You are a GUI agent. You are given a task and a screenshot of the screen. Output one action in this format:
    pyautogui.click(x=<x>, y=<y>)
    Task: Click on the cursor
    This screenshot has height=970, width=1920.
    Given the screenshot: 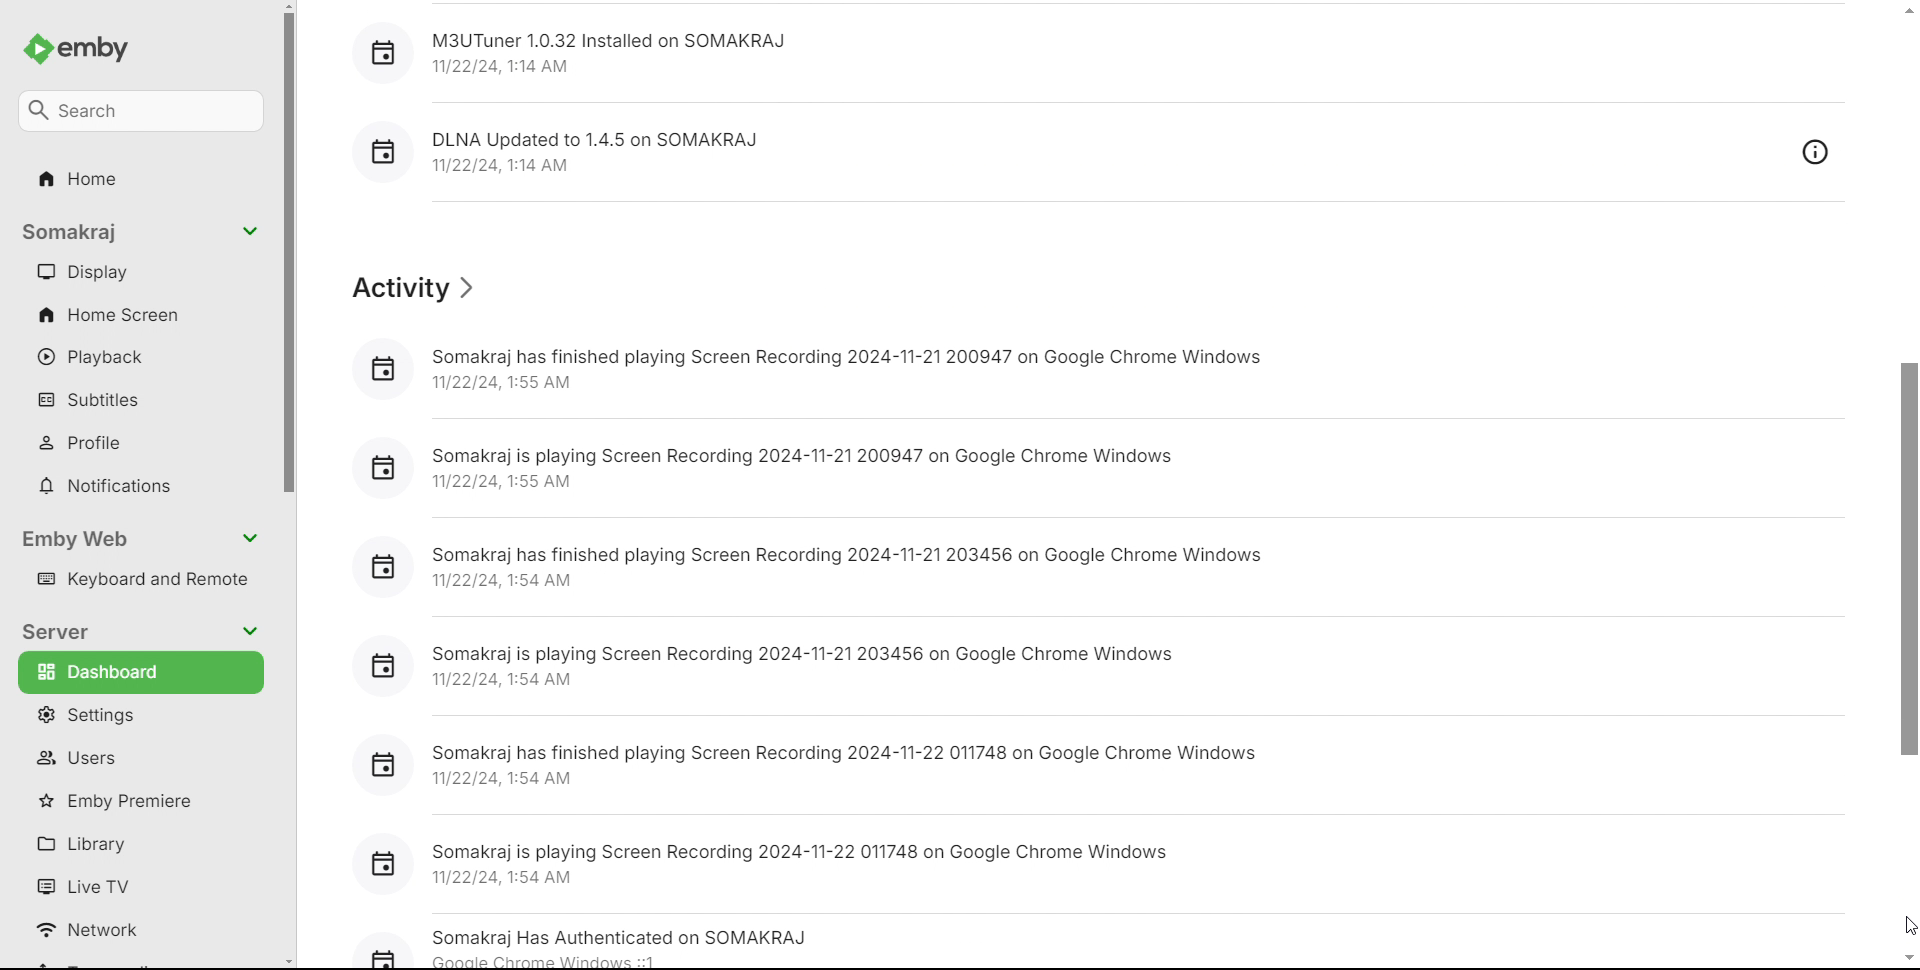 What is the action you would take?
    pyautogui.click(x=1906, y=926)
    